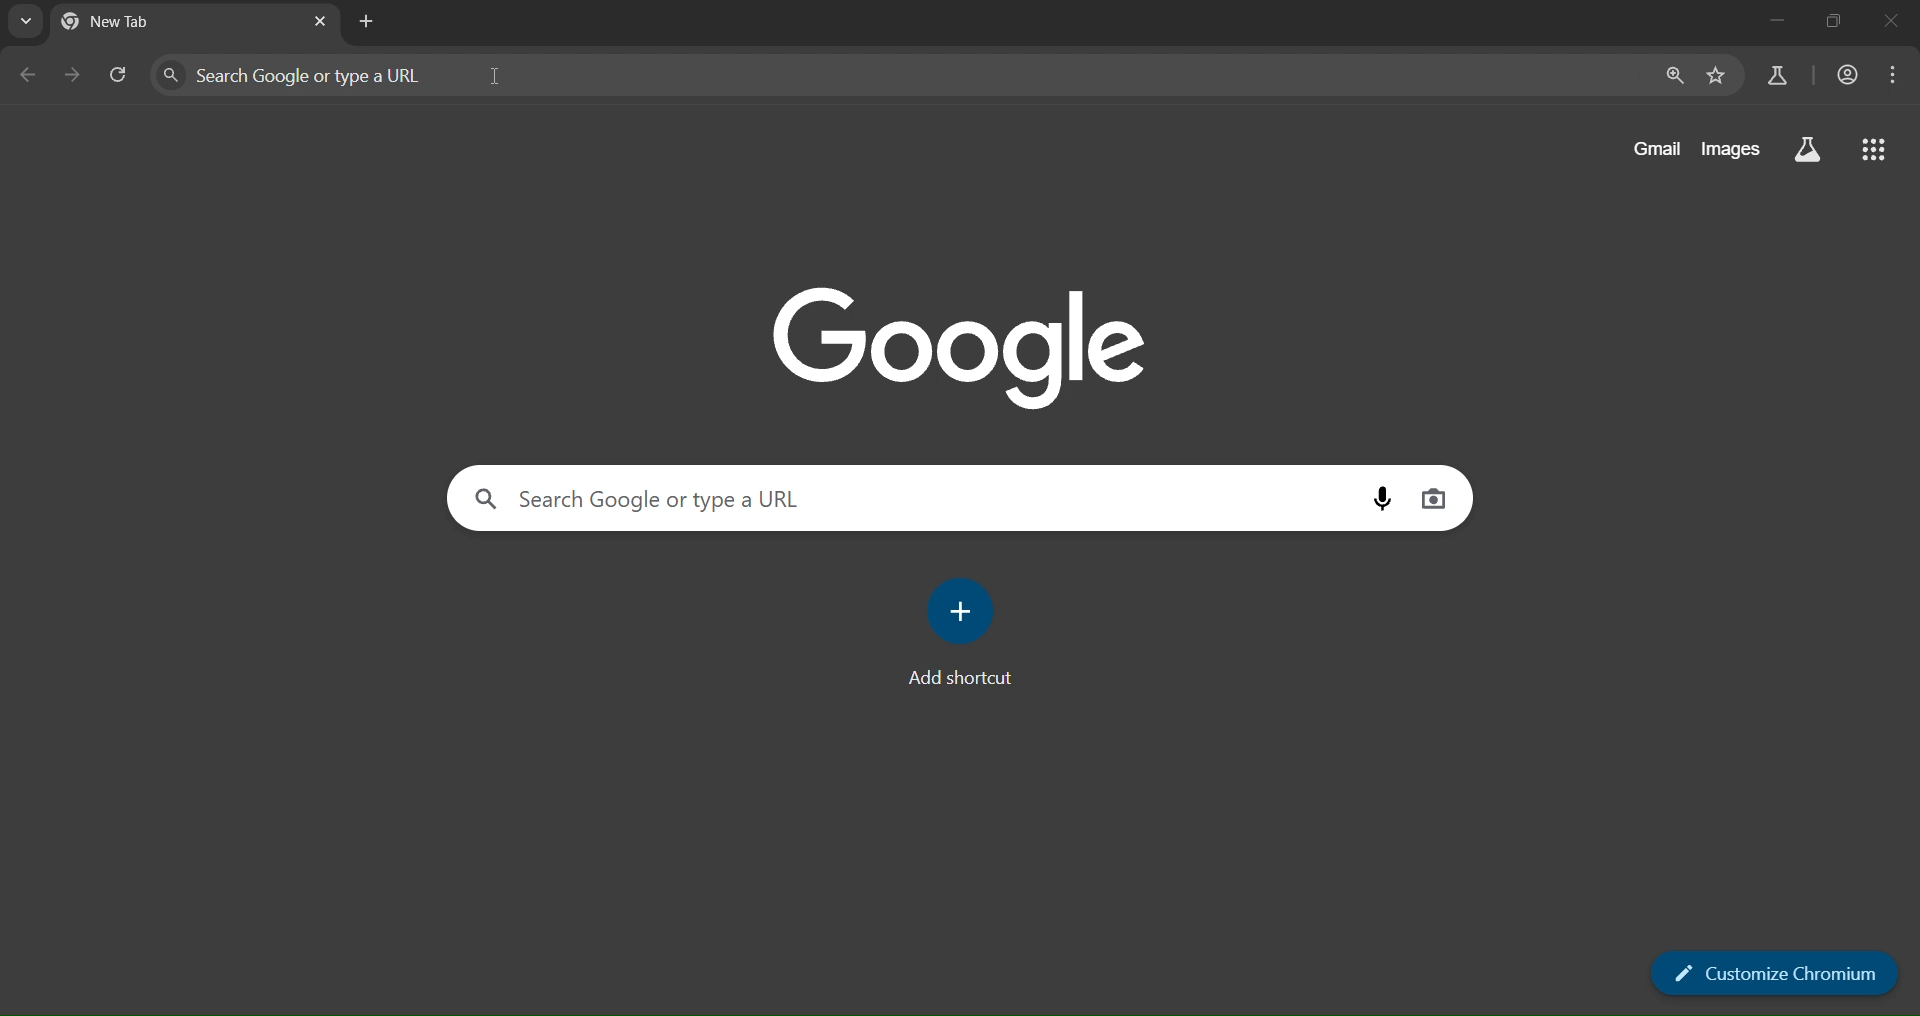  What do you see at coordinates (322, 19) in the screenshot?
I see `close tab` at bounding box center [322, 19].